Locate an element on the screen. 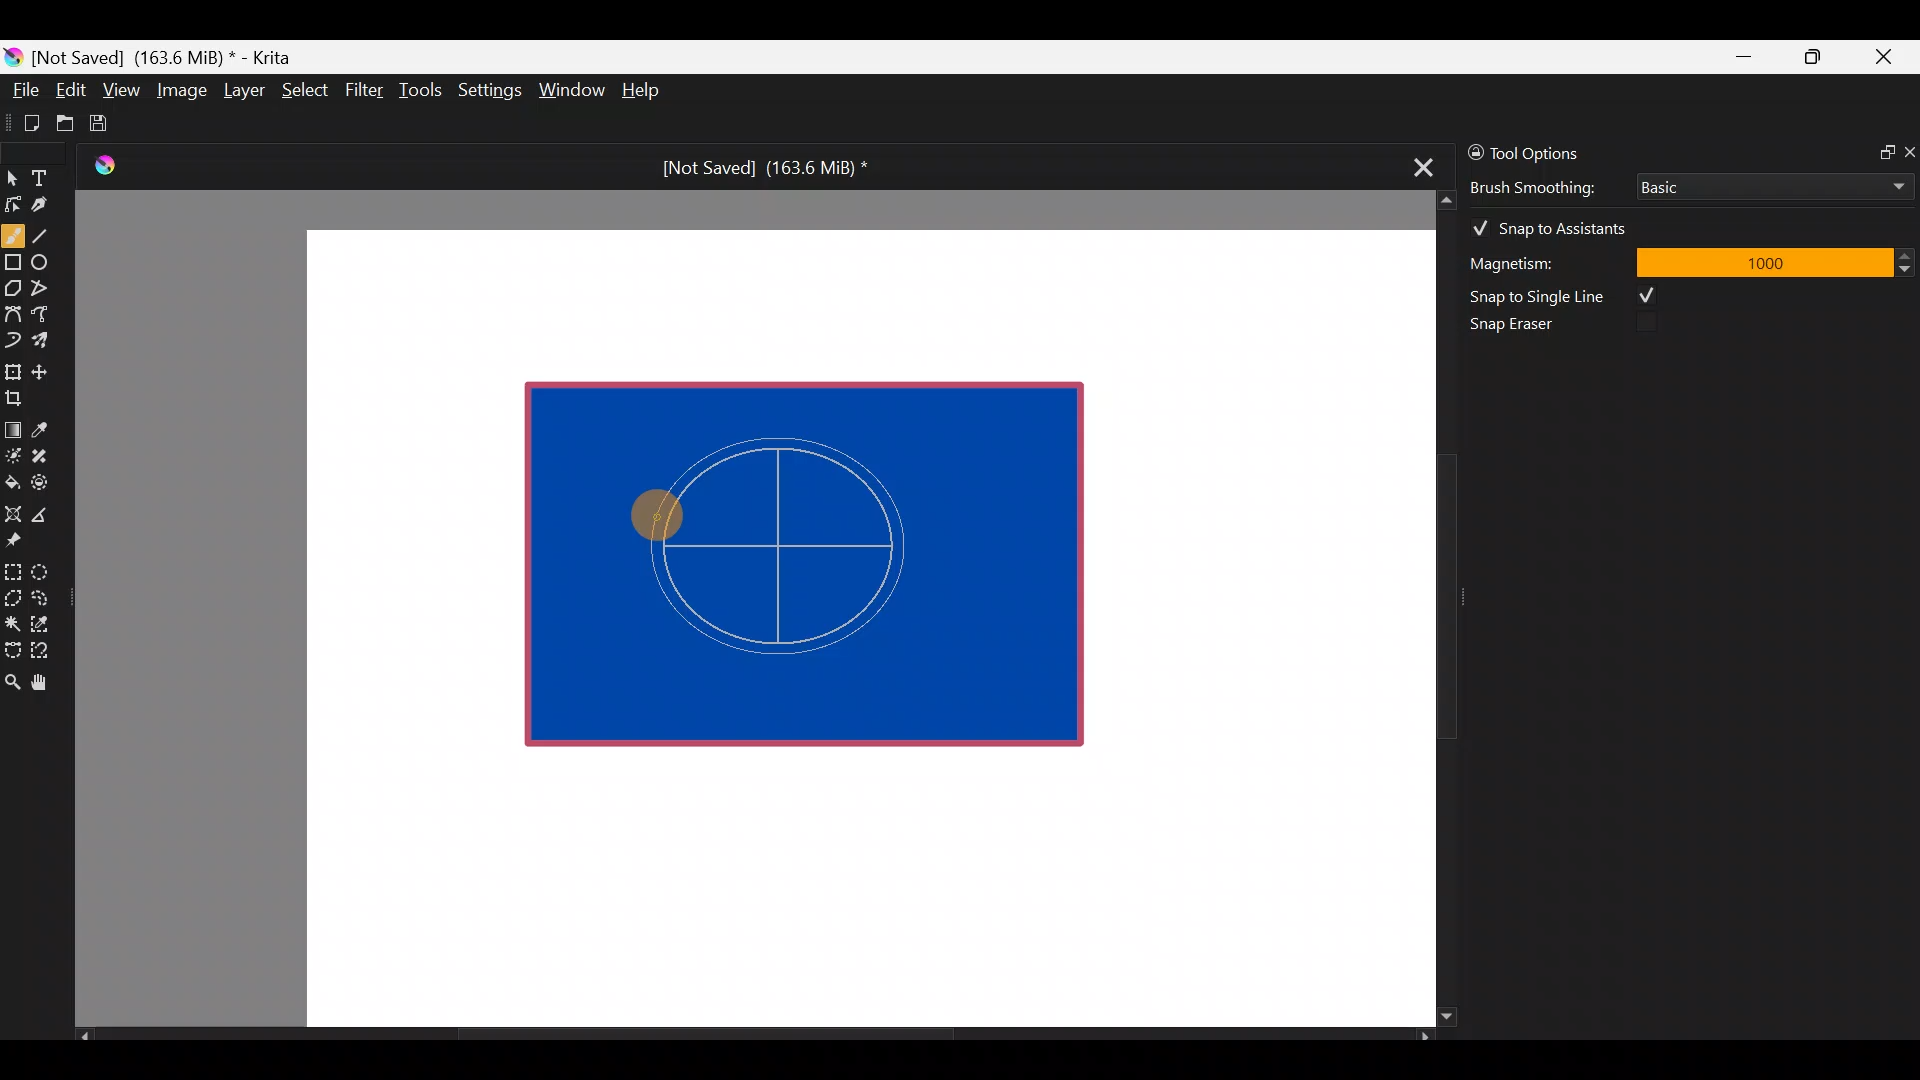  Close docker is located at coordinates (1908, 151).